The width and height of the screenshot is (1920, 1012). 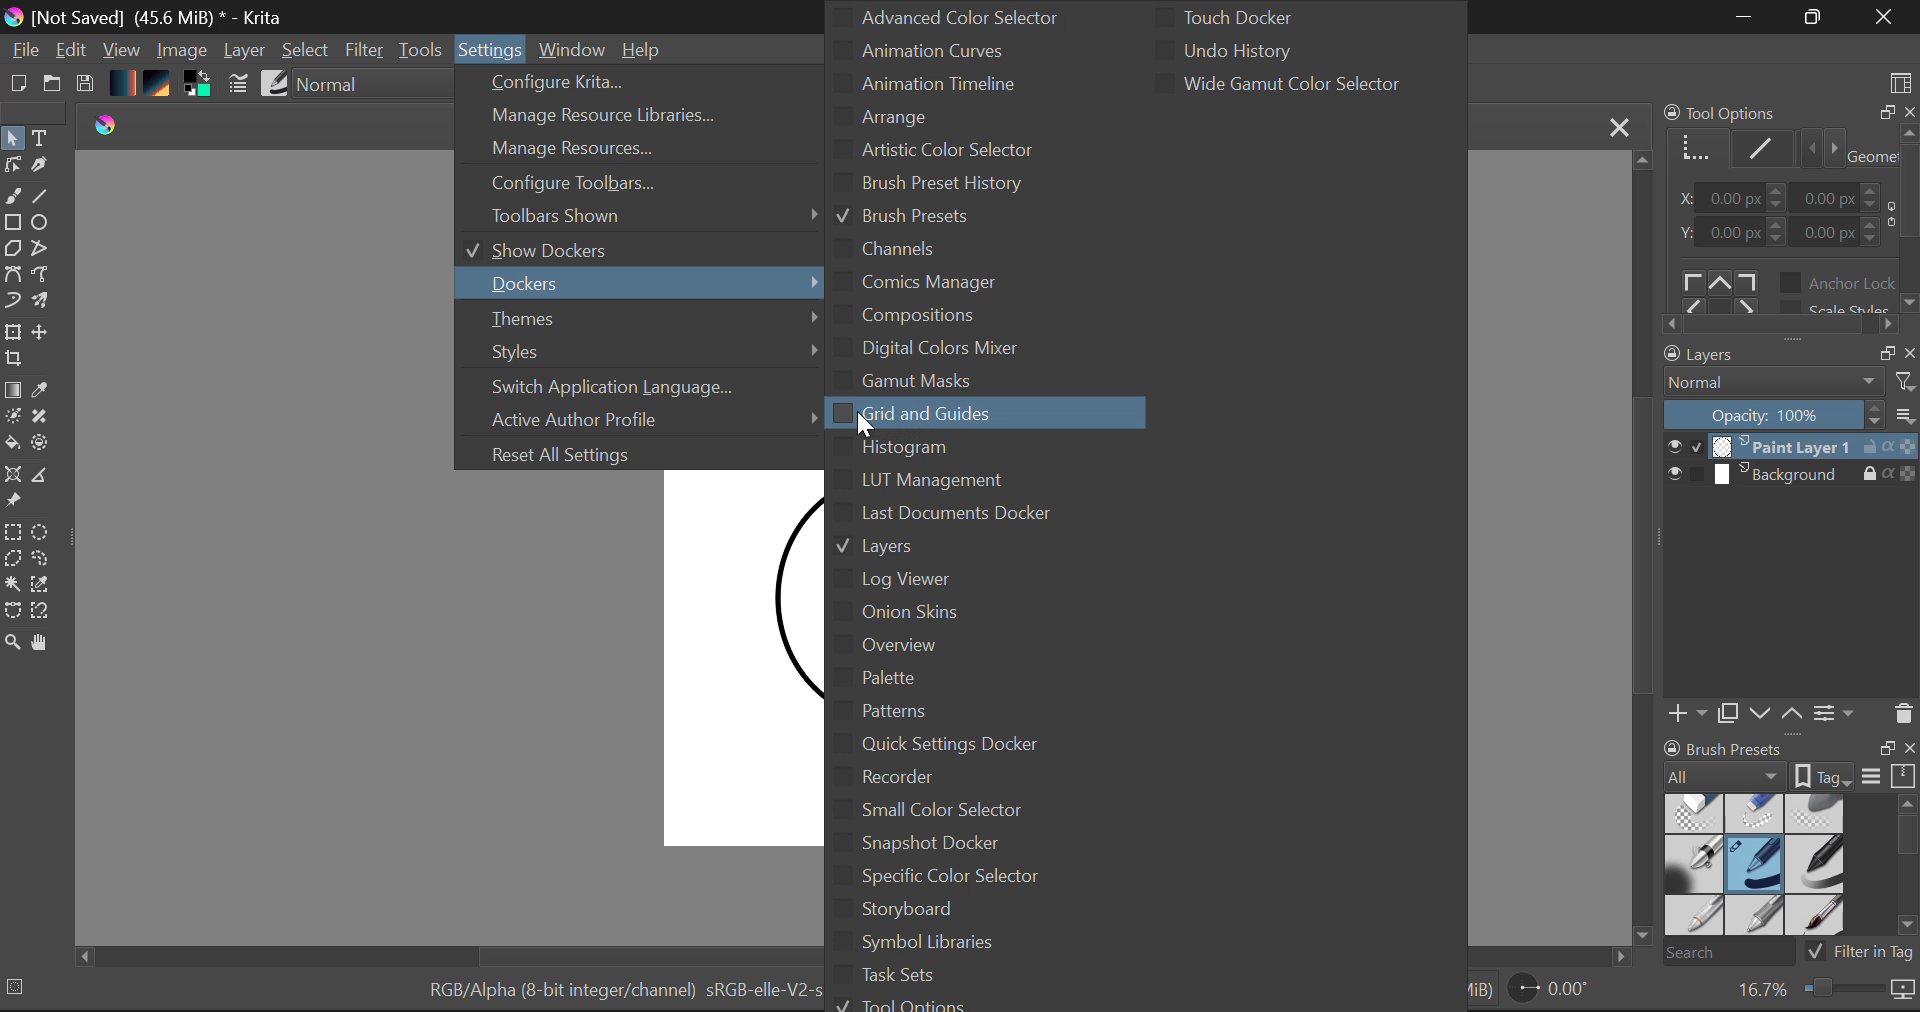 I want to click on Recorder, so click(x=962, y=779).